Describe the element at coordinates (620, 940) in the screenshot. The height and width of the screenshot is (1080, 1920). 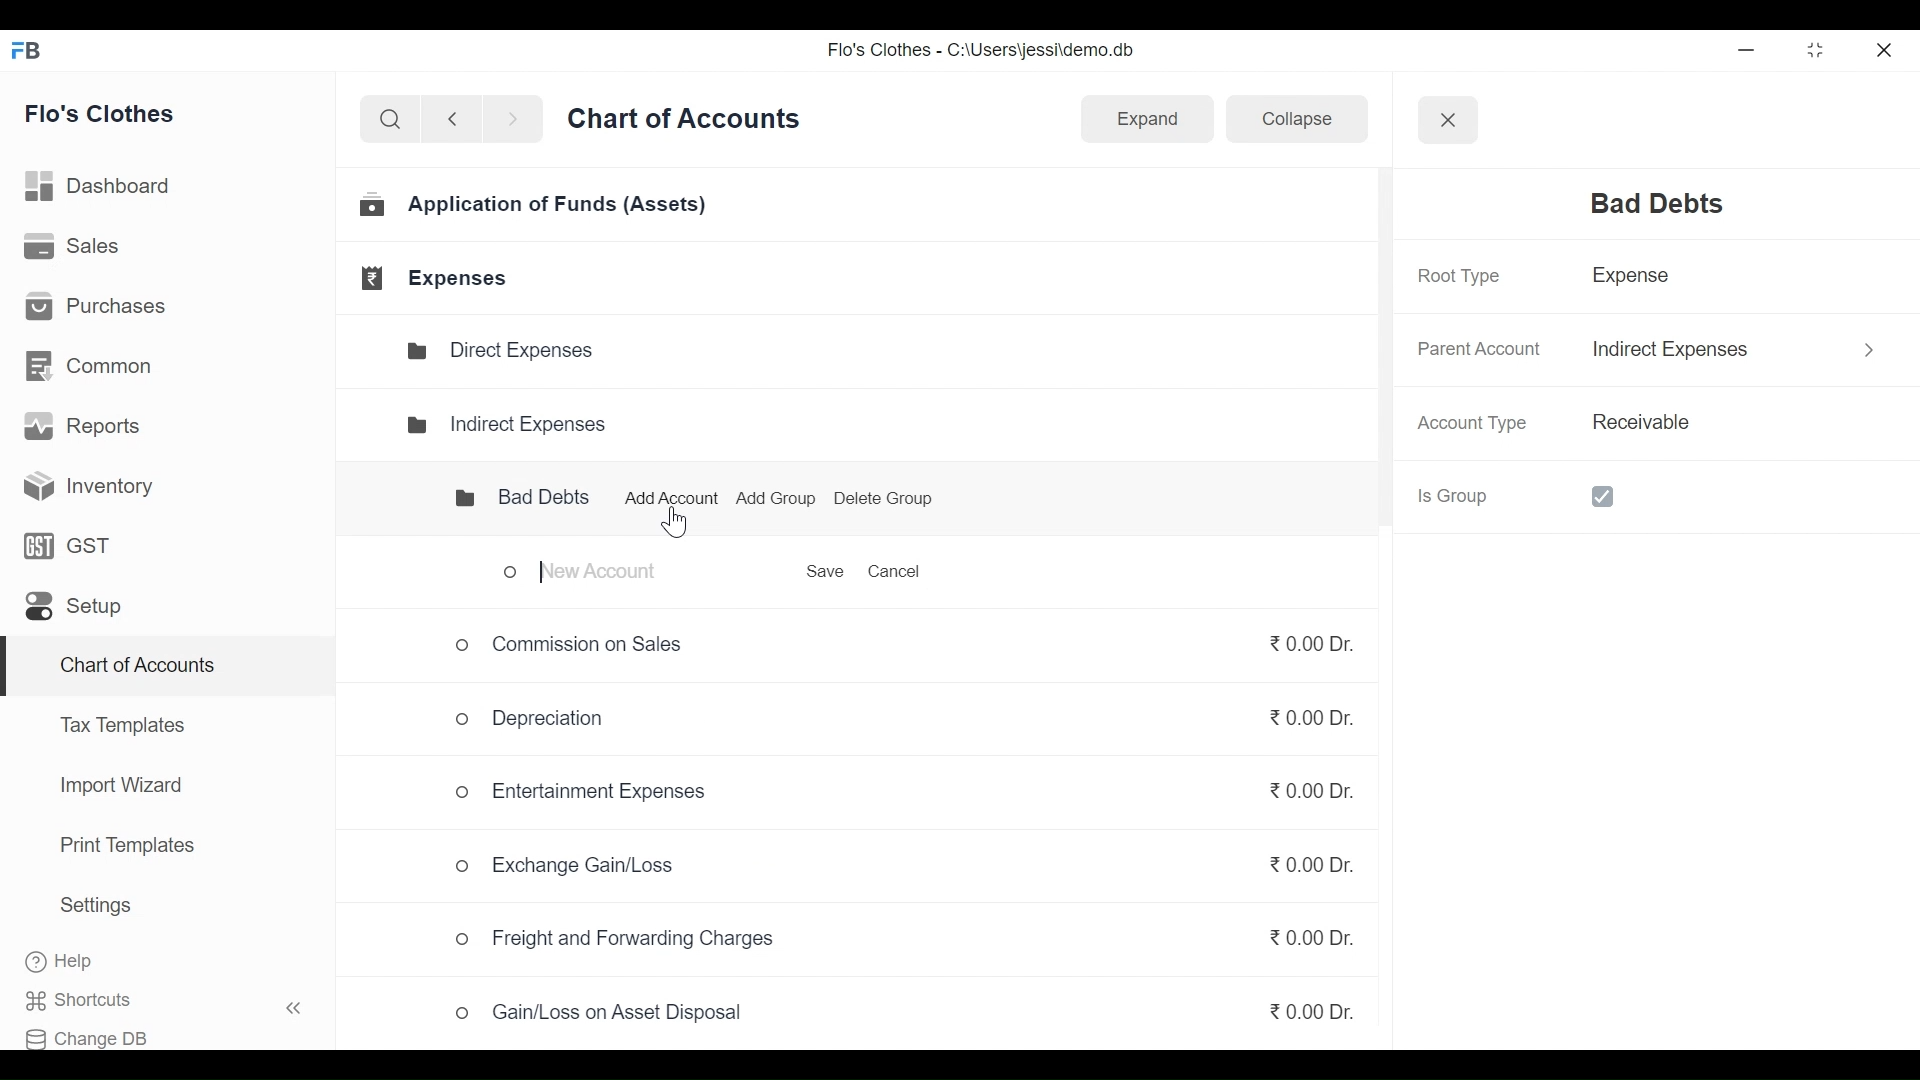
I see `o Freight and Forwarding Charges` at that location.